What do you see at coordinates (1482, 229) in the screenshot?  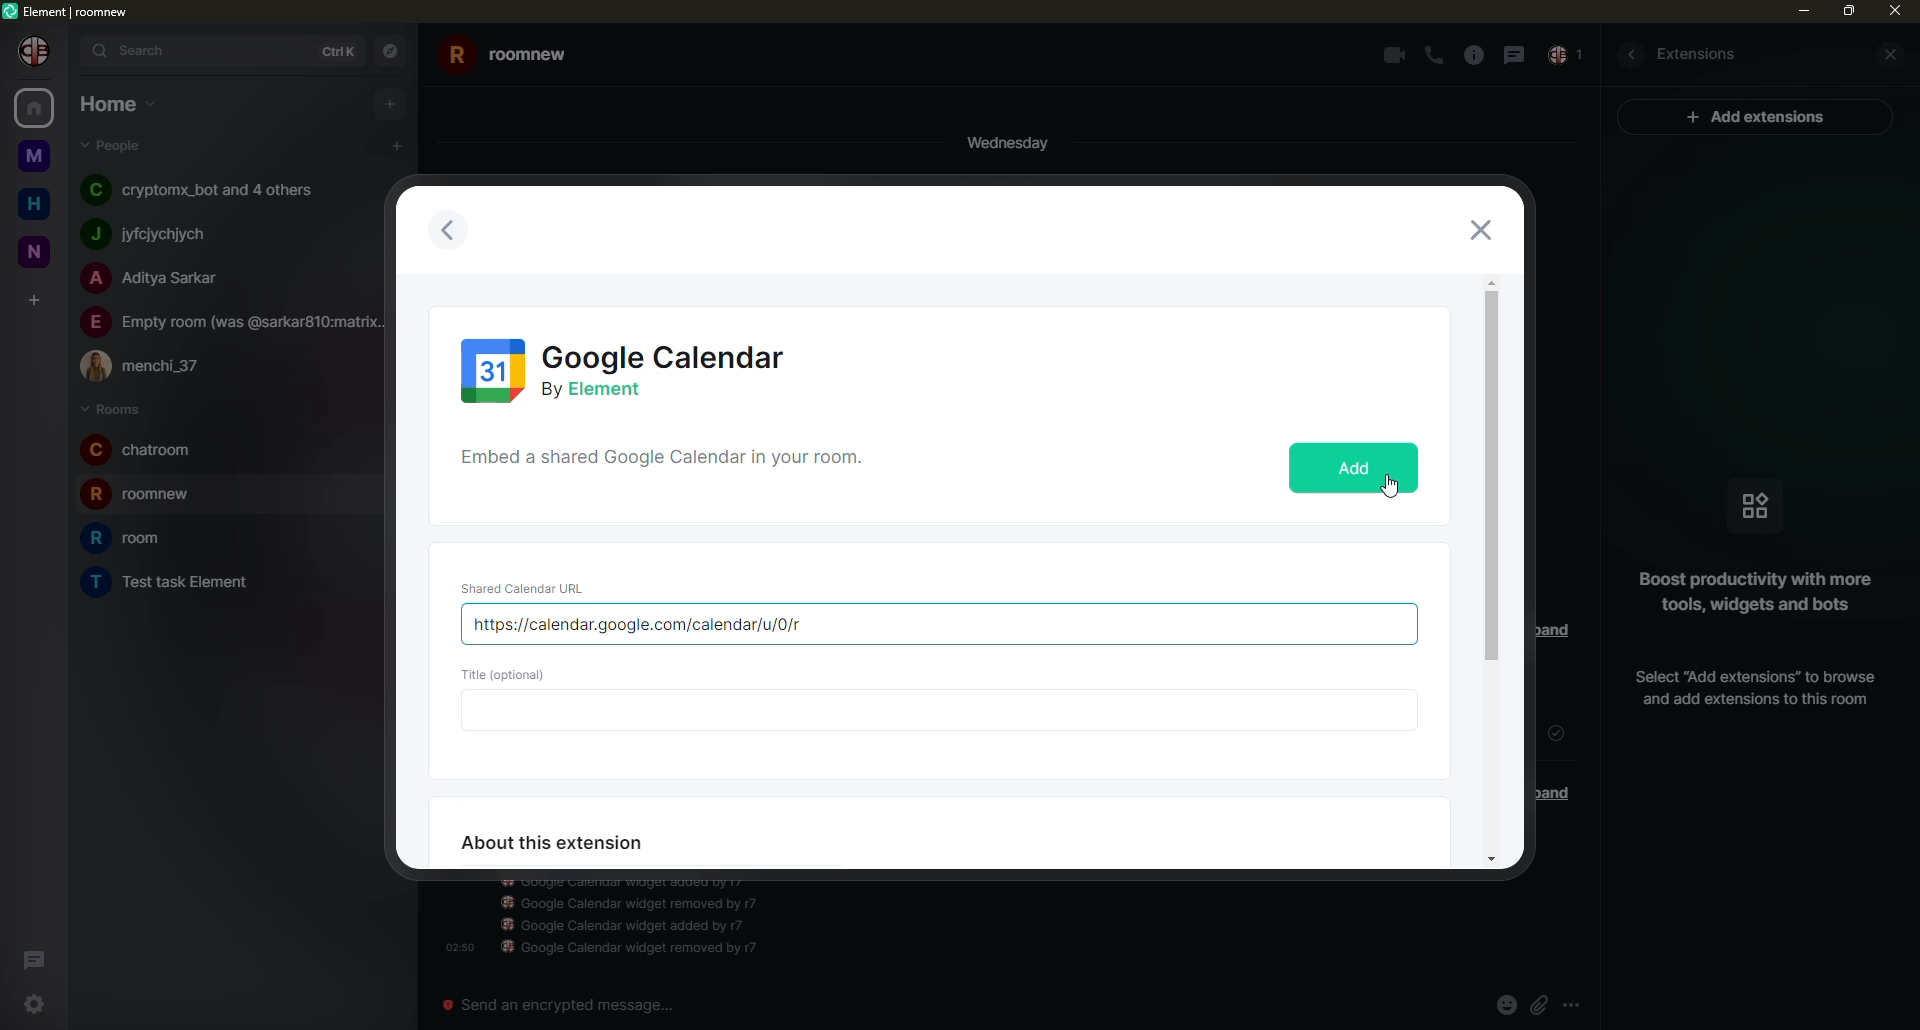 I see `close` at bounding box center [1482, 229].